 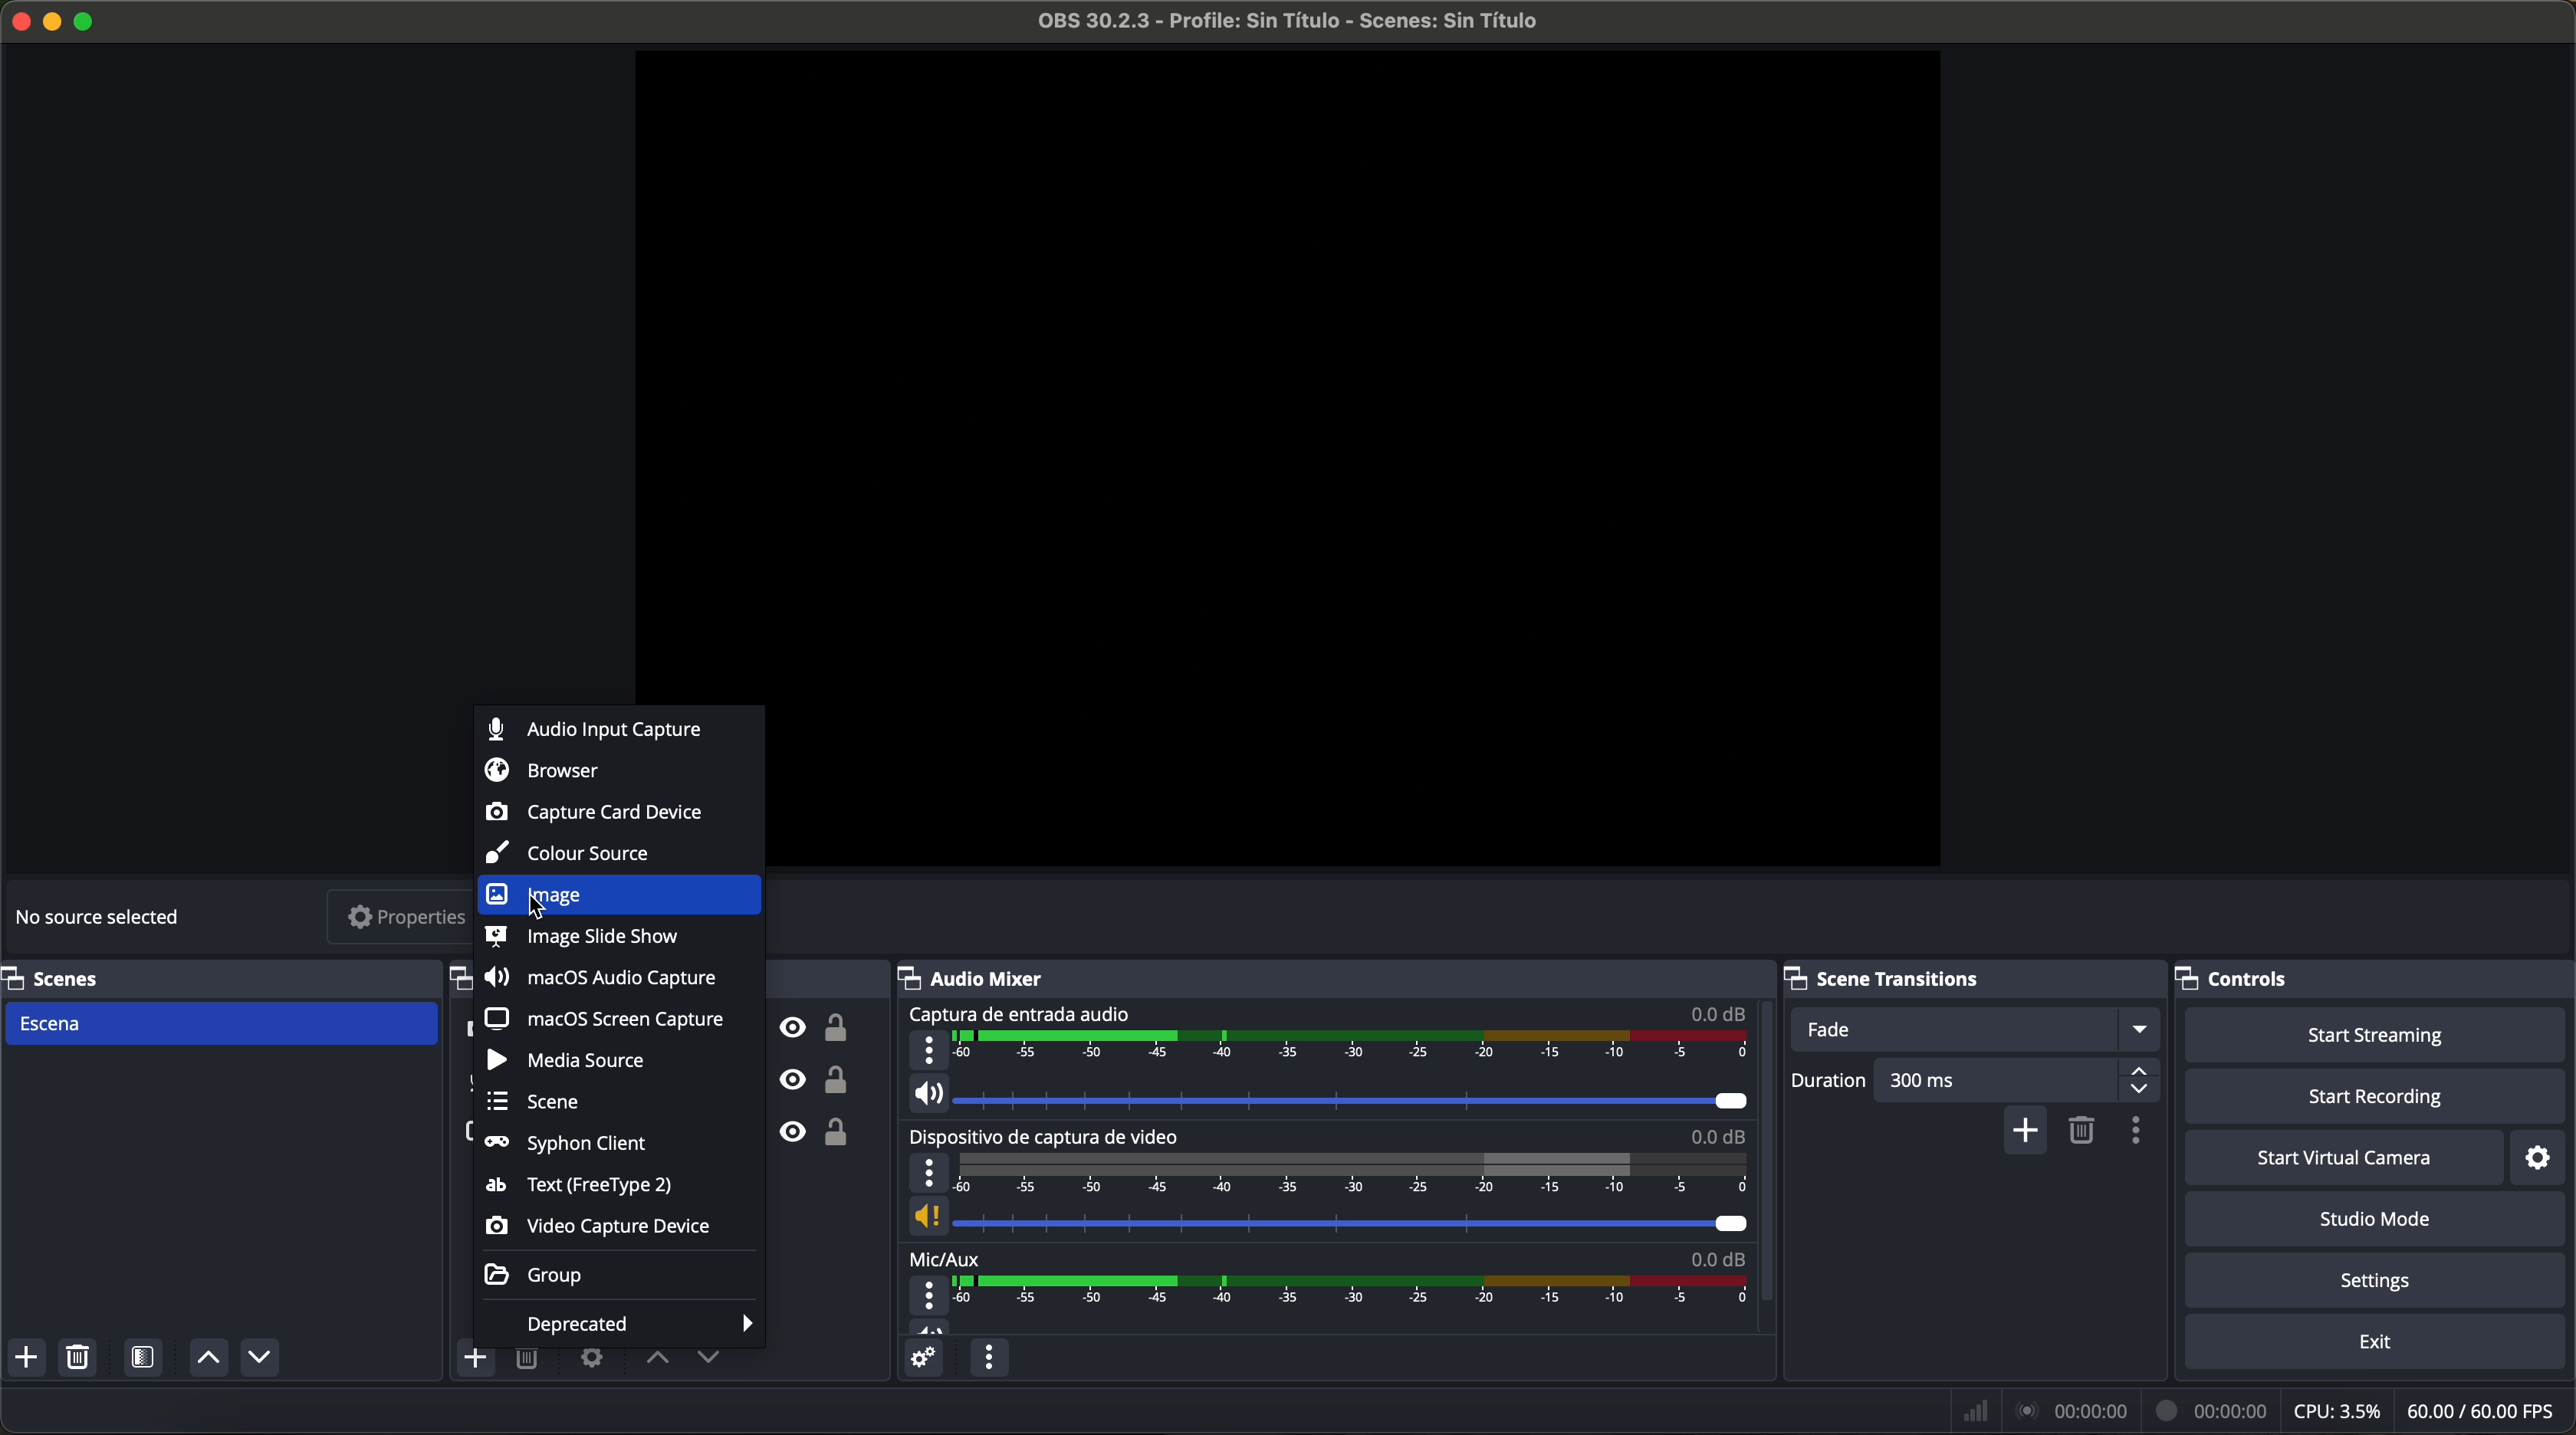 What do you see at coordinates (598, 1360) in the screenshot?
I see `open source properties` at bounding box center [598, 1360].